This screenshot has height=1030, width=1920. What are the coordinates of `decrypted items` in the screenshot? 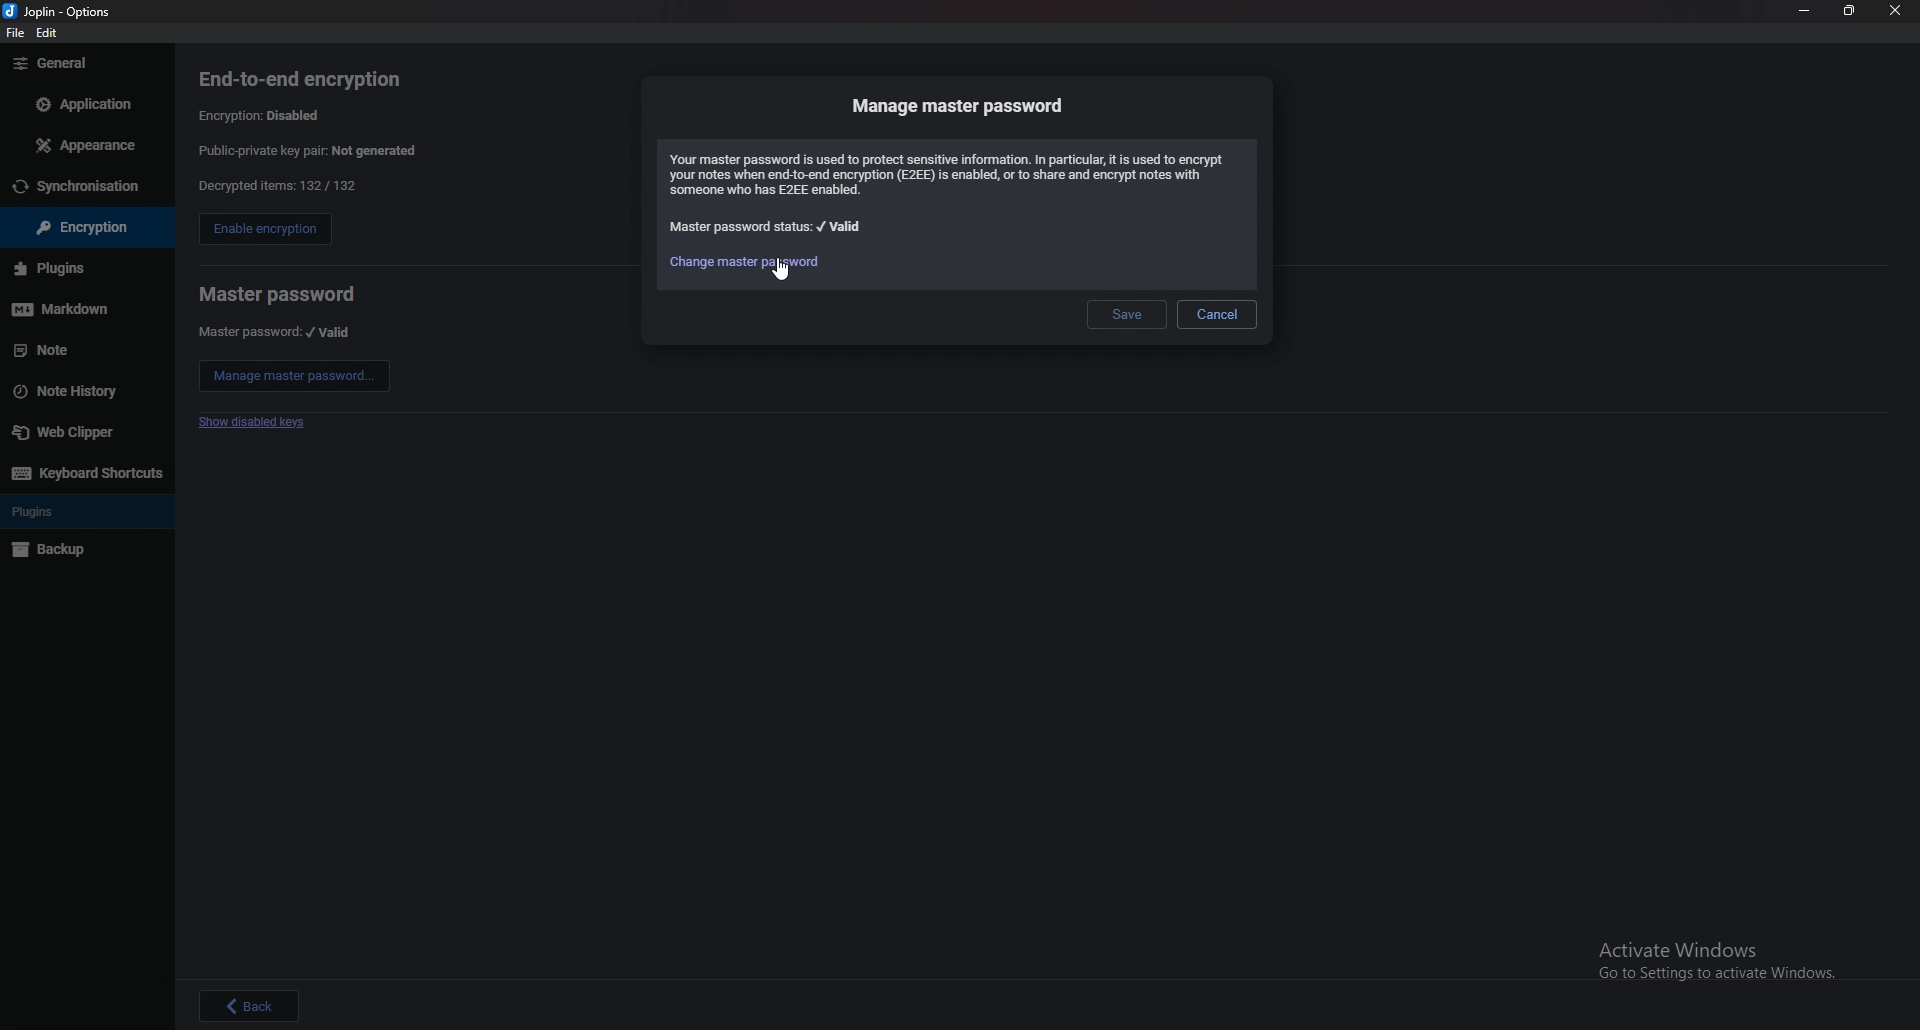 It's located at (276, 186).